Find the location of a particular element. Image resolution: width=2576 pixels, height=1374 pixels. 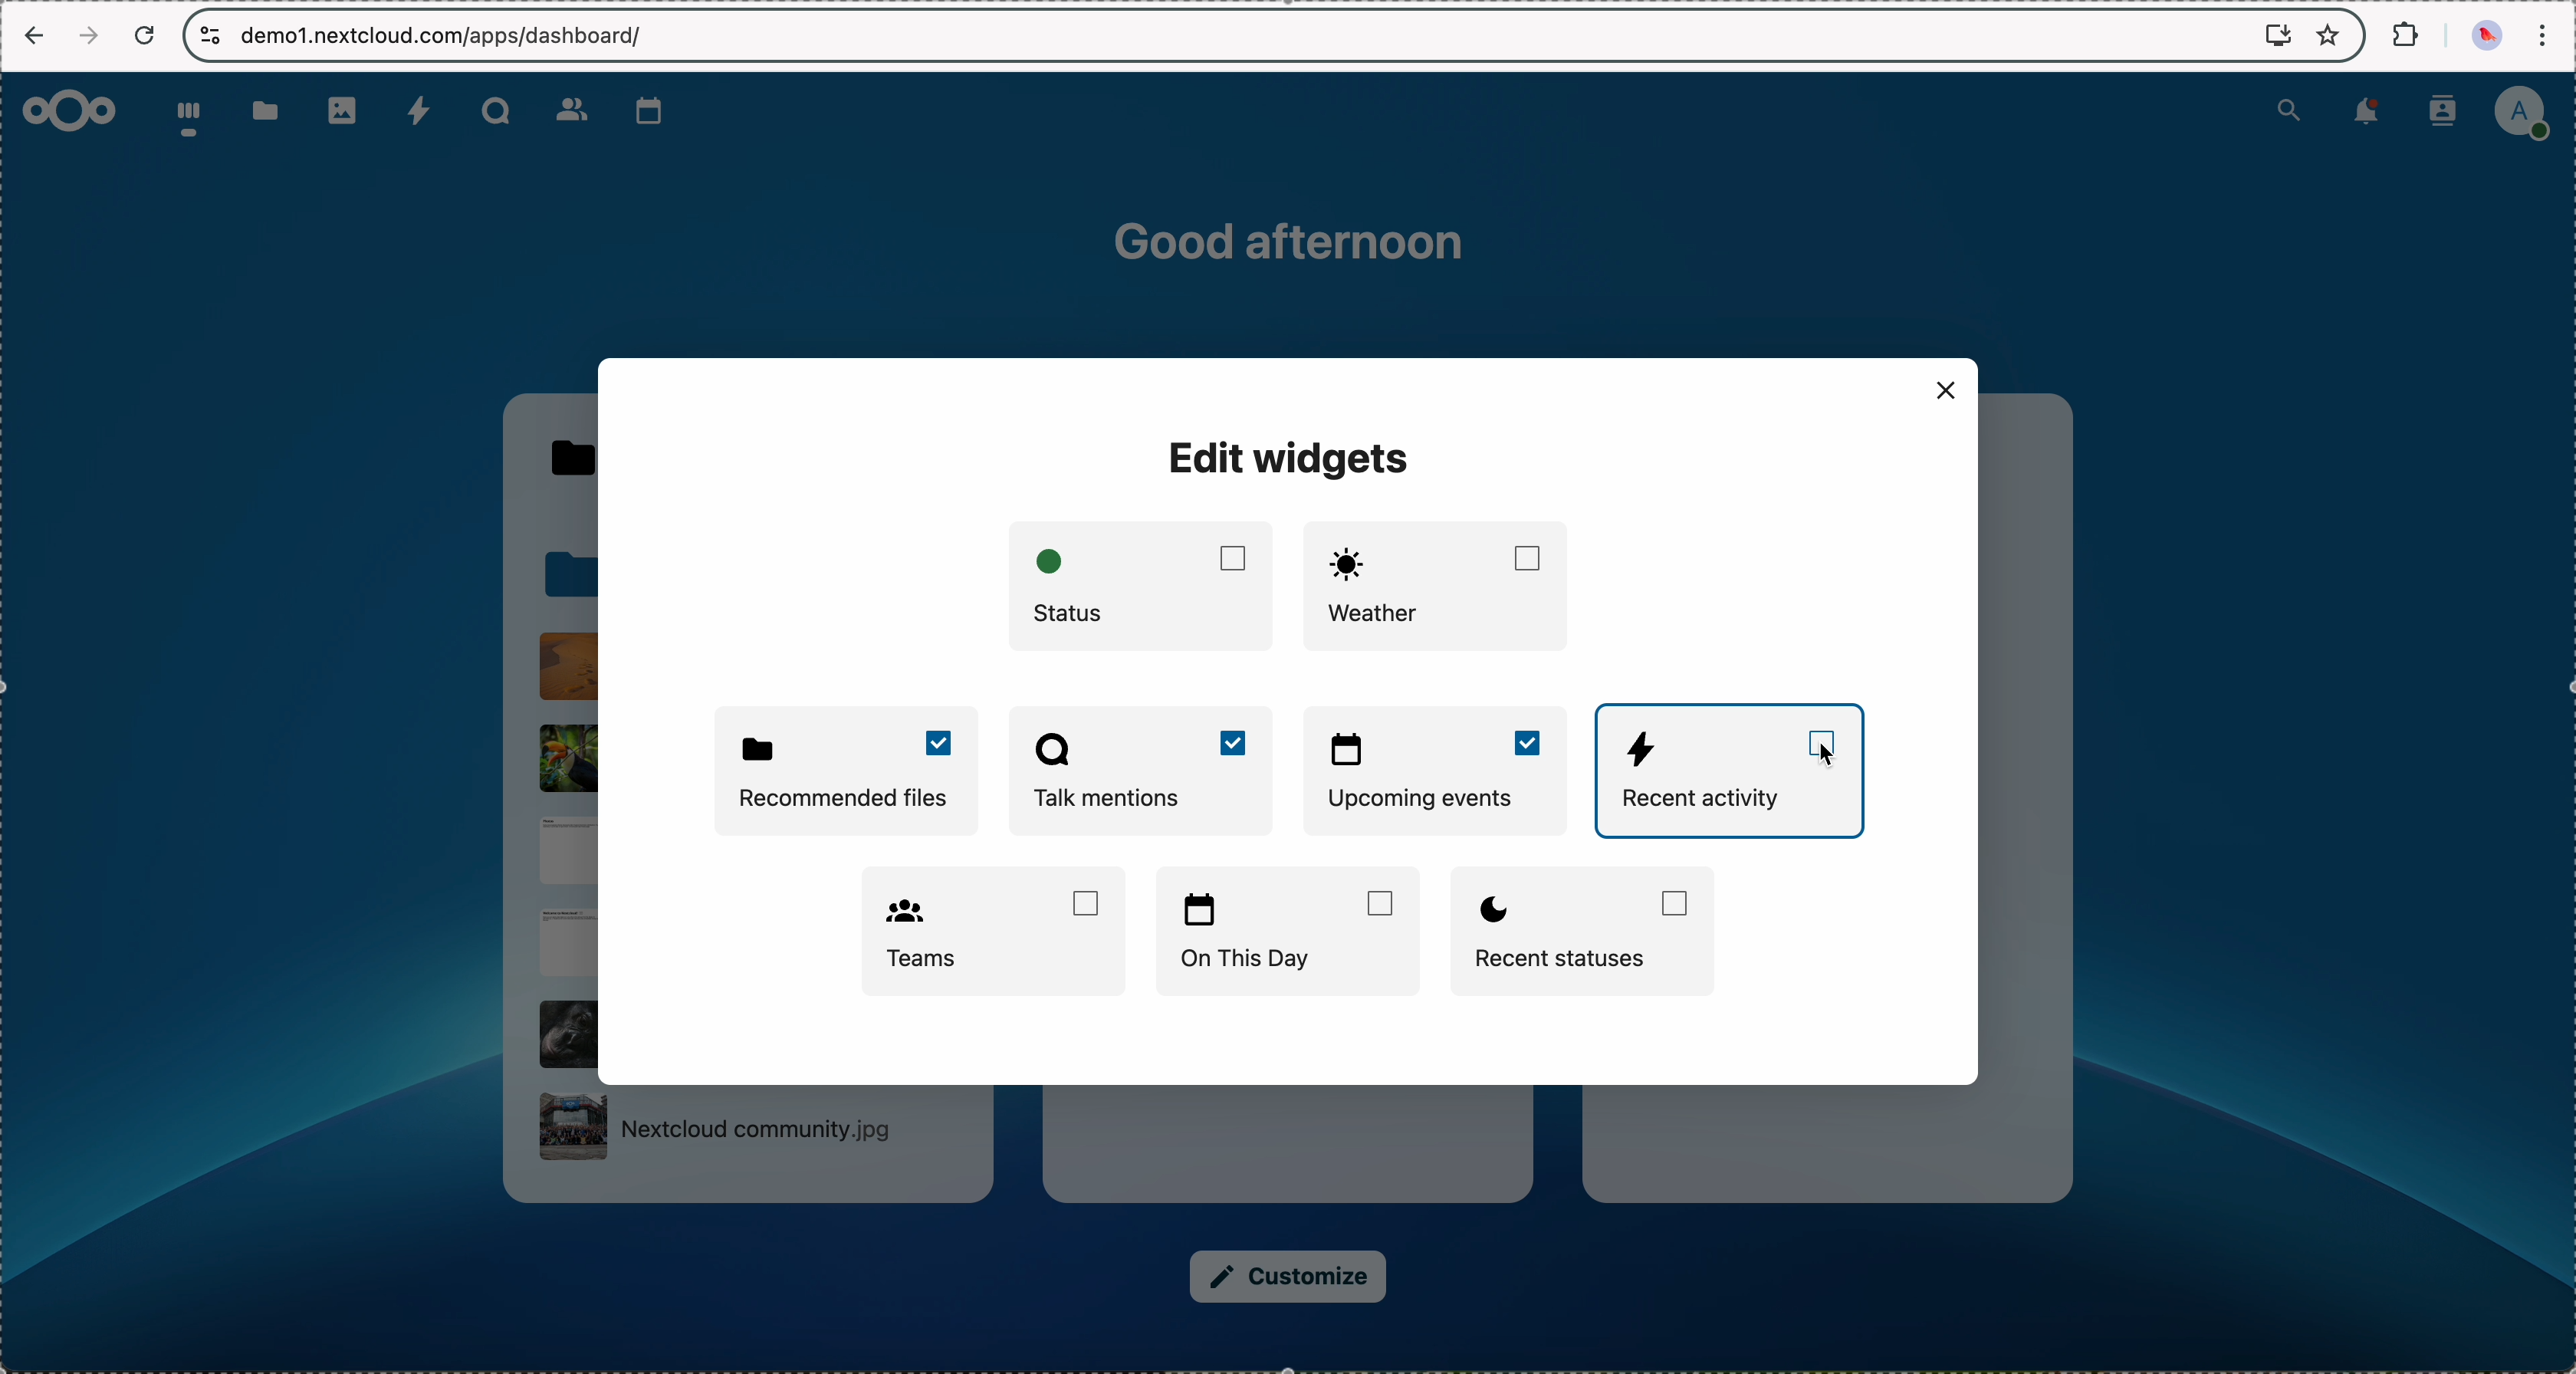

file is located at coordinates (560, 857).